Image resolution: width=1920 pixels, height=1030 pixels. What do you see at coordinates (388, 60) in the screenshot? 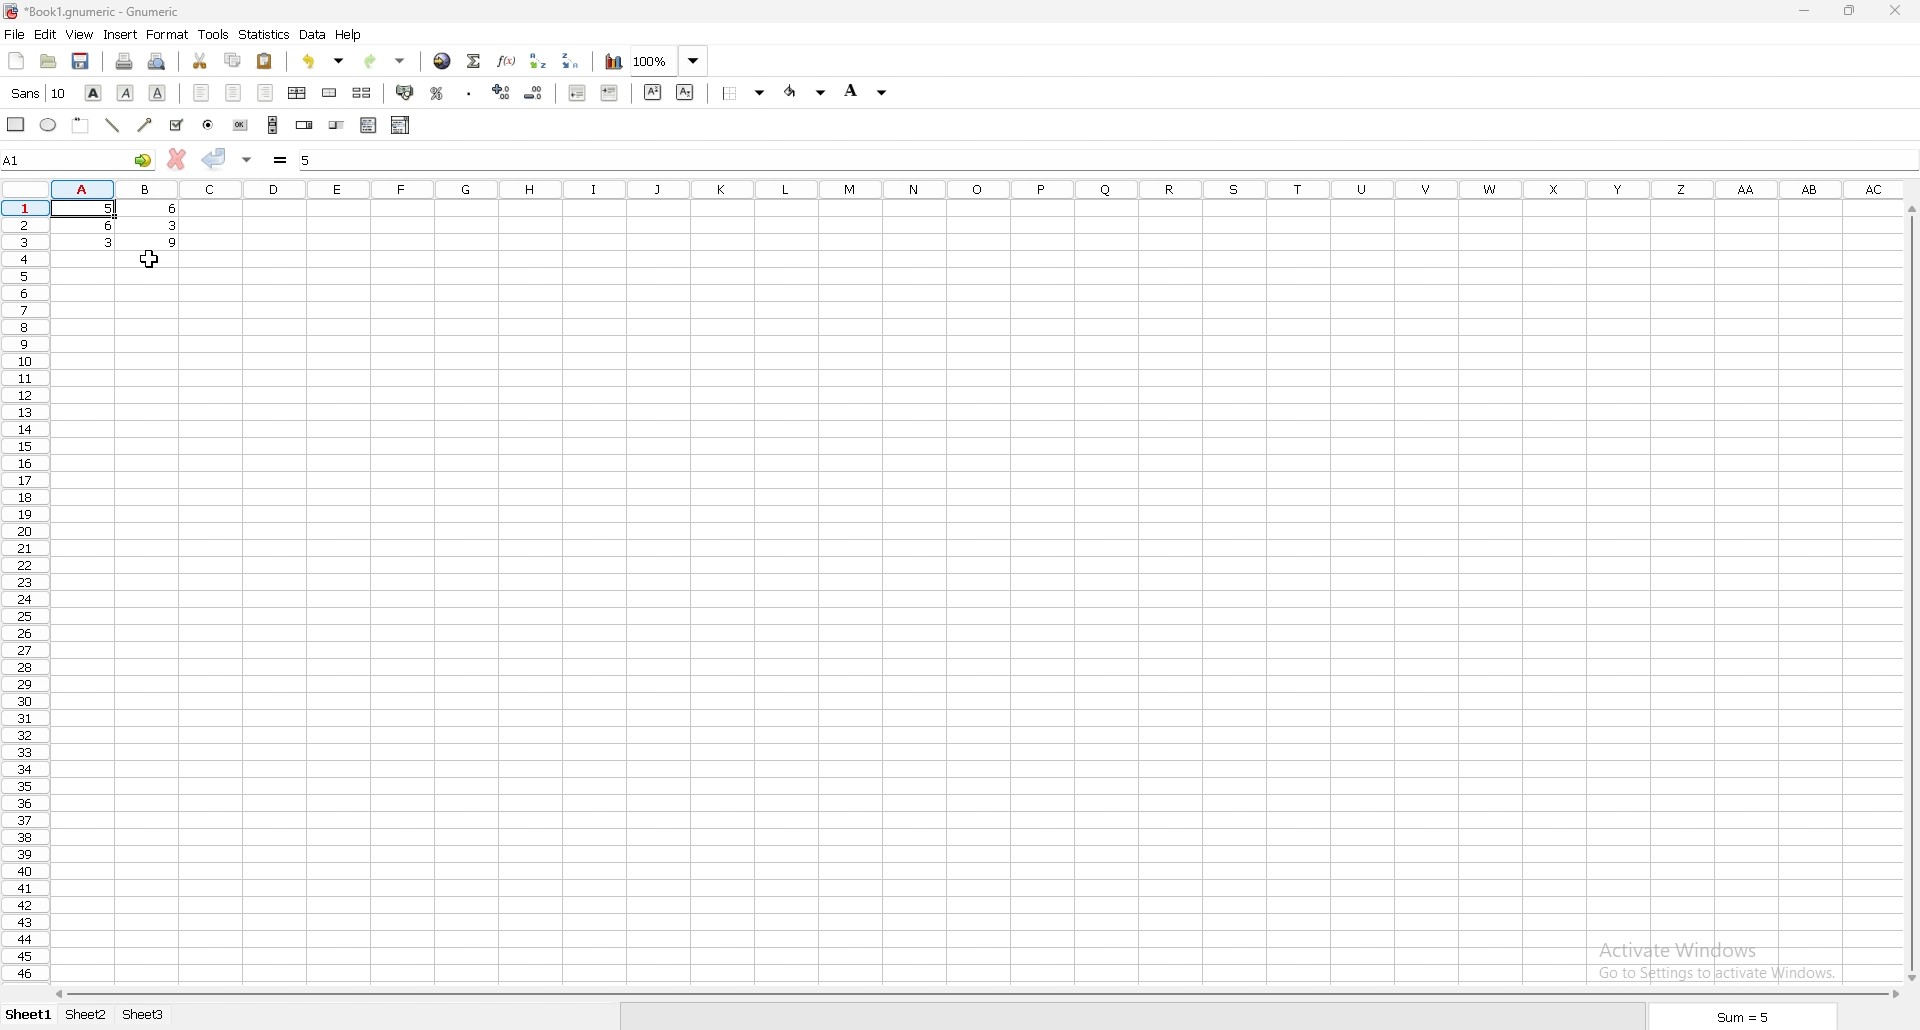
I see `redo` at bounding box center [388, 60].